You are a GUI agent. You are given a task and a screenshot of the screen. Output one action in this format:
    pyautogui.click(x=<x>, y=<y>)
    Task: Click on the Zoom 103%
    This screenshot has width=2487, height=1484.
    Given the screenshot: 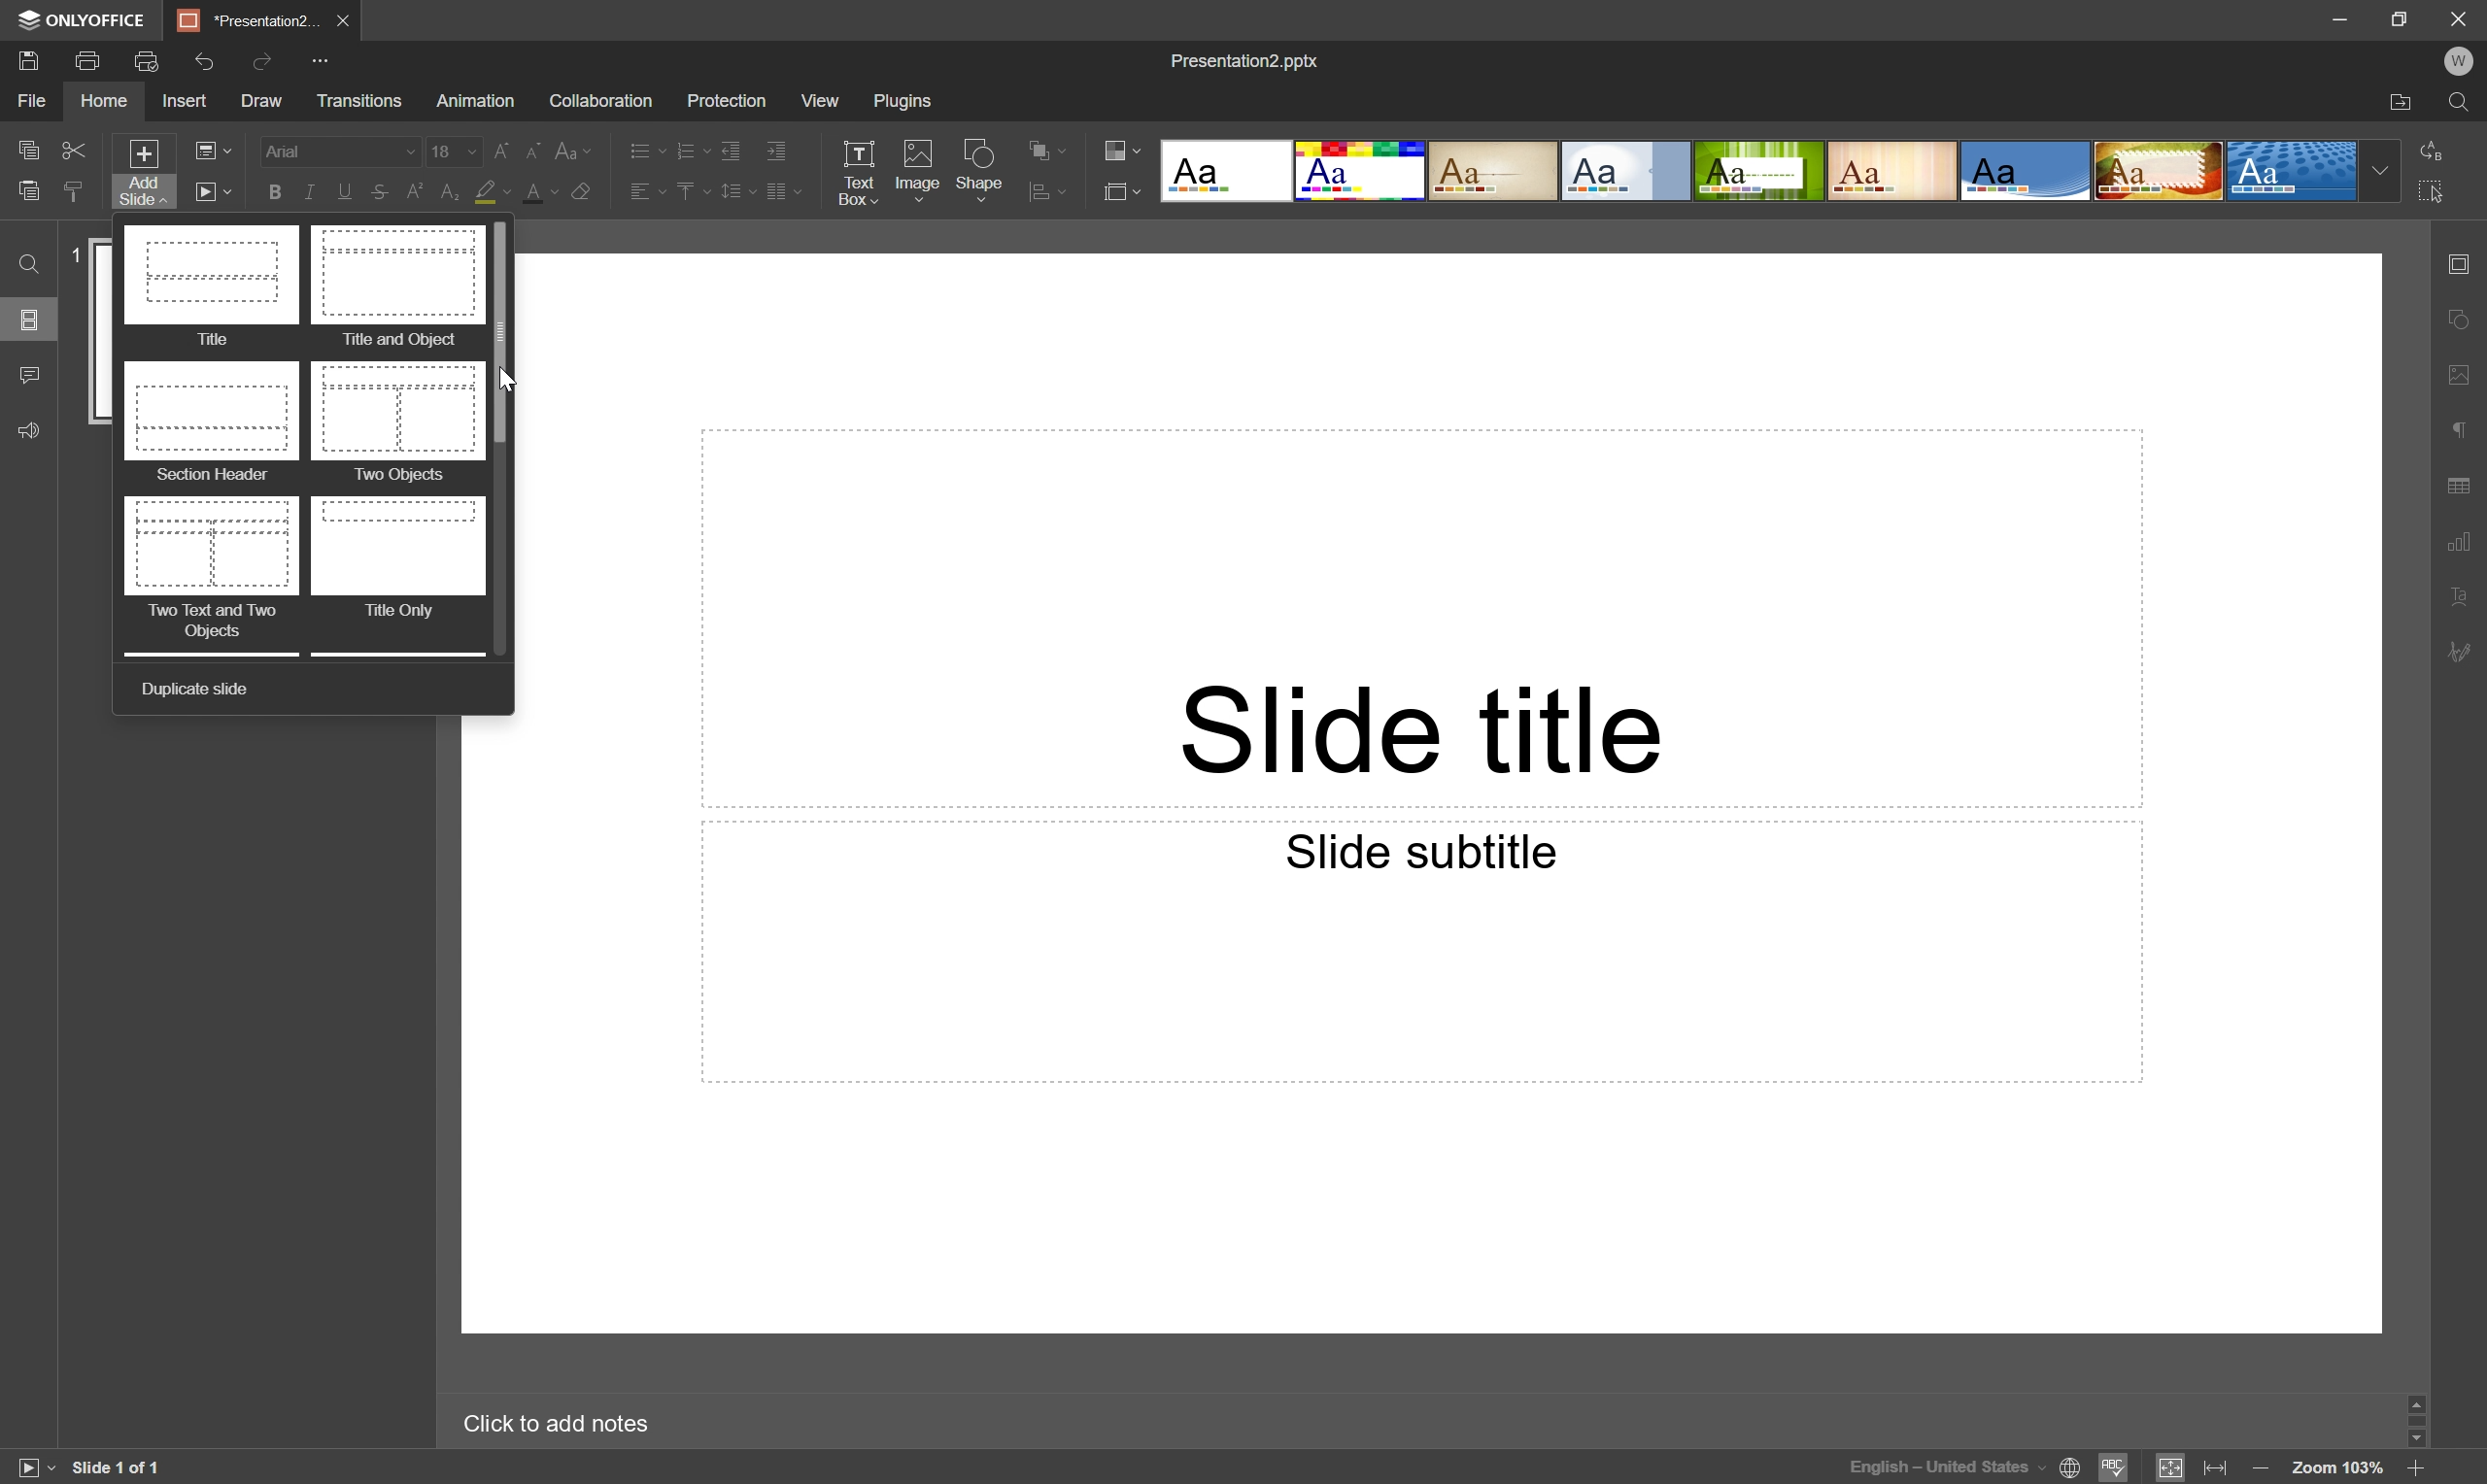 What is the action you would take?
    pyautogui.click(x=2338, y=1469)
    